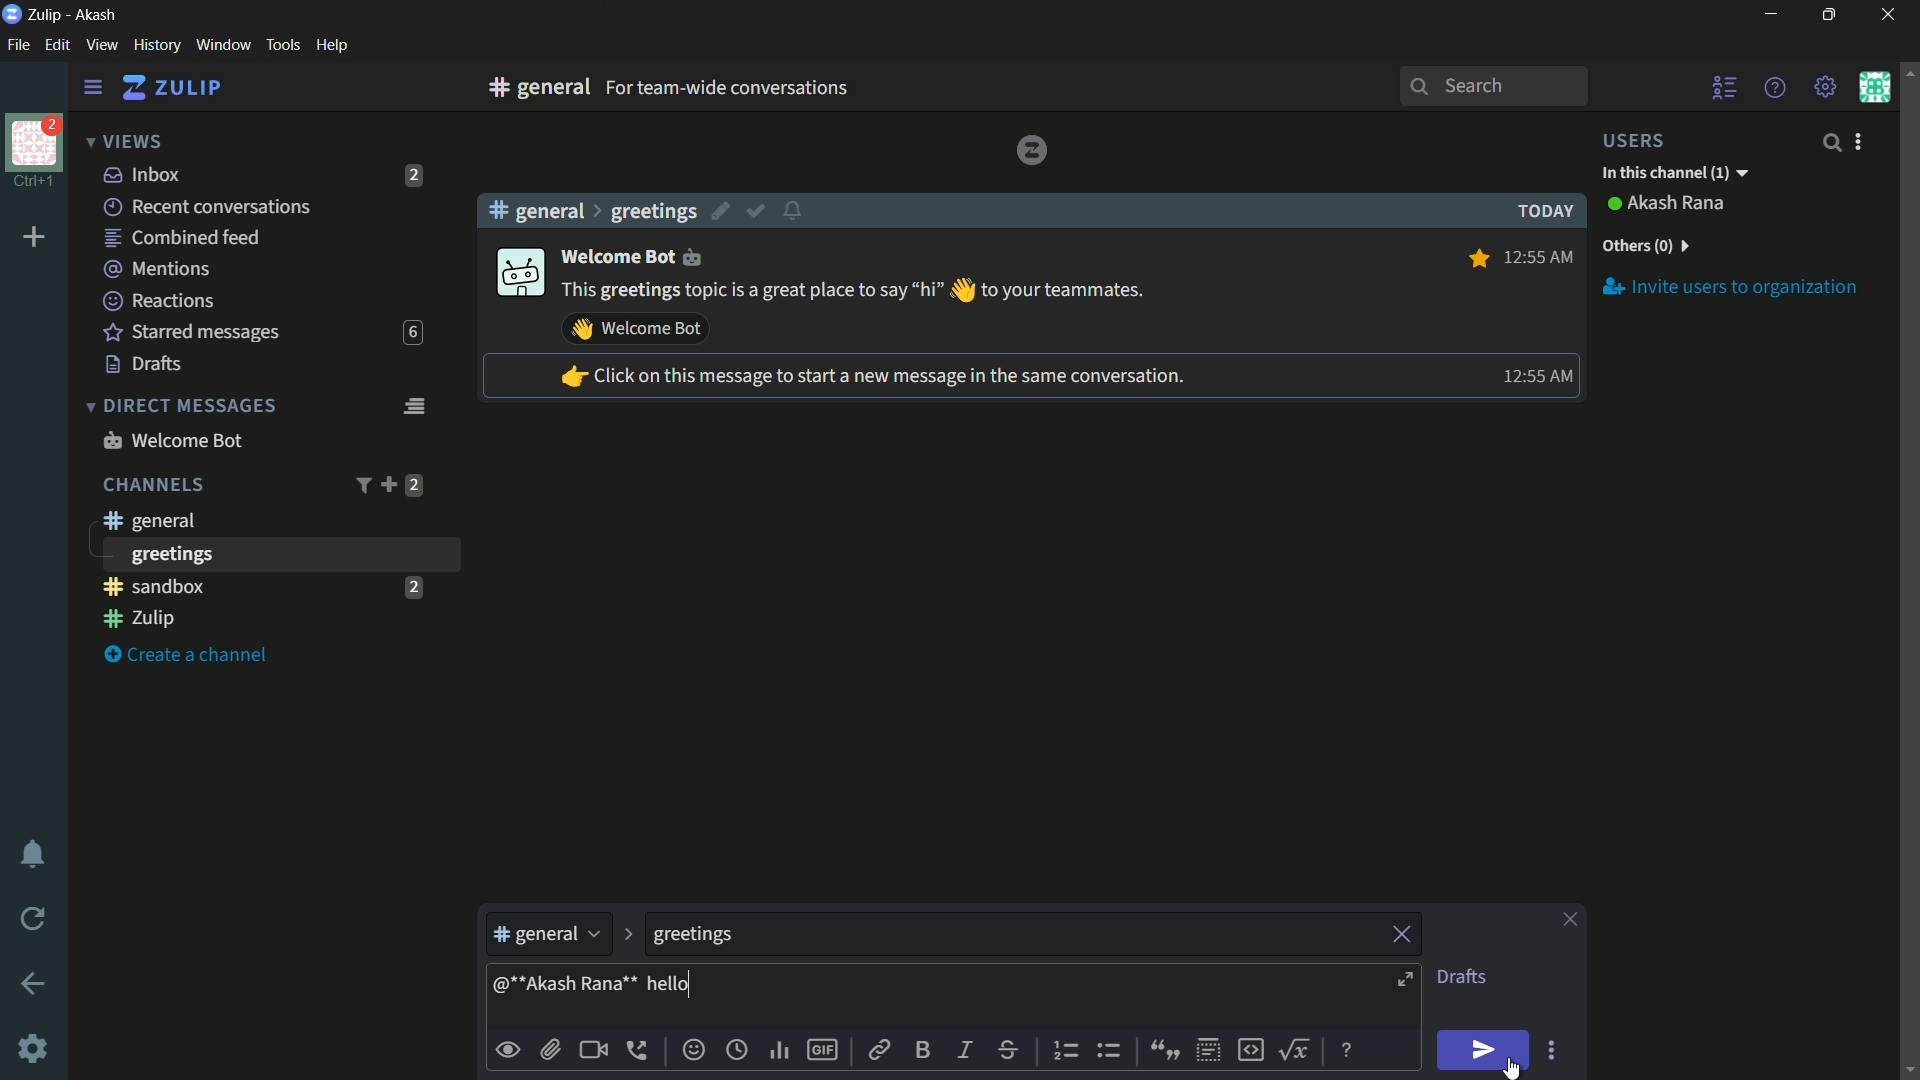  Describe the element at coordinates (694, 1050) in the screenshot. I see `add emoji` at that location.